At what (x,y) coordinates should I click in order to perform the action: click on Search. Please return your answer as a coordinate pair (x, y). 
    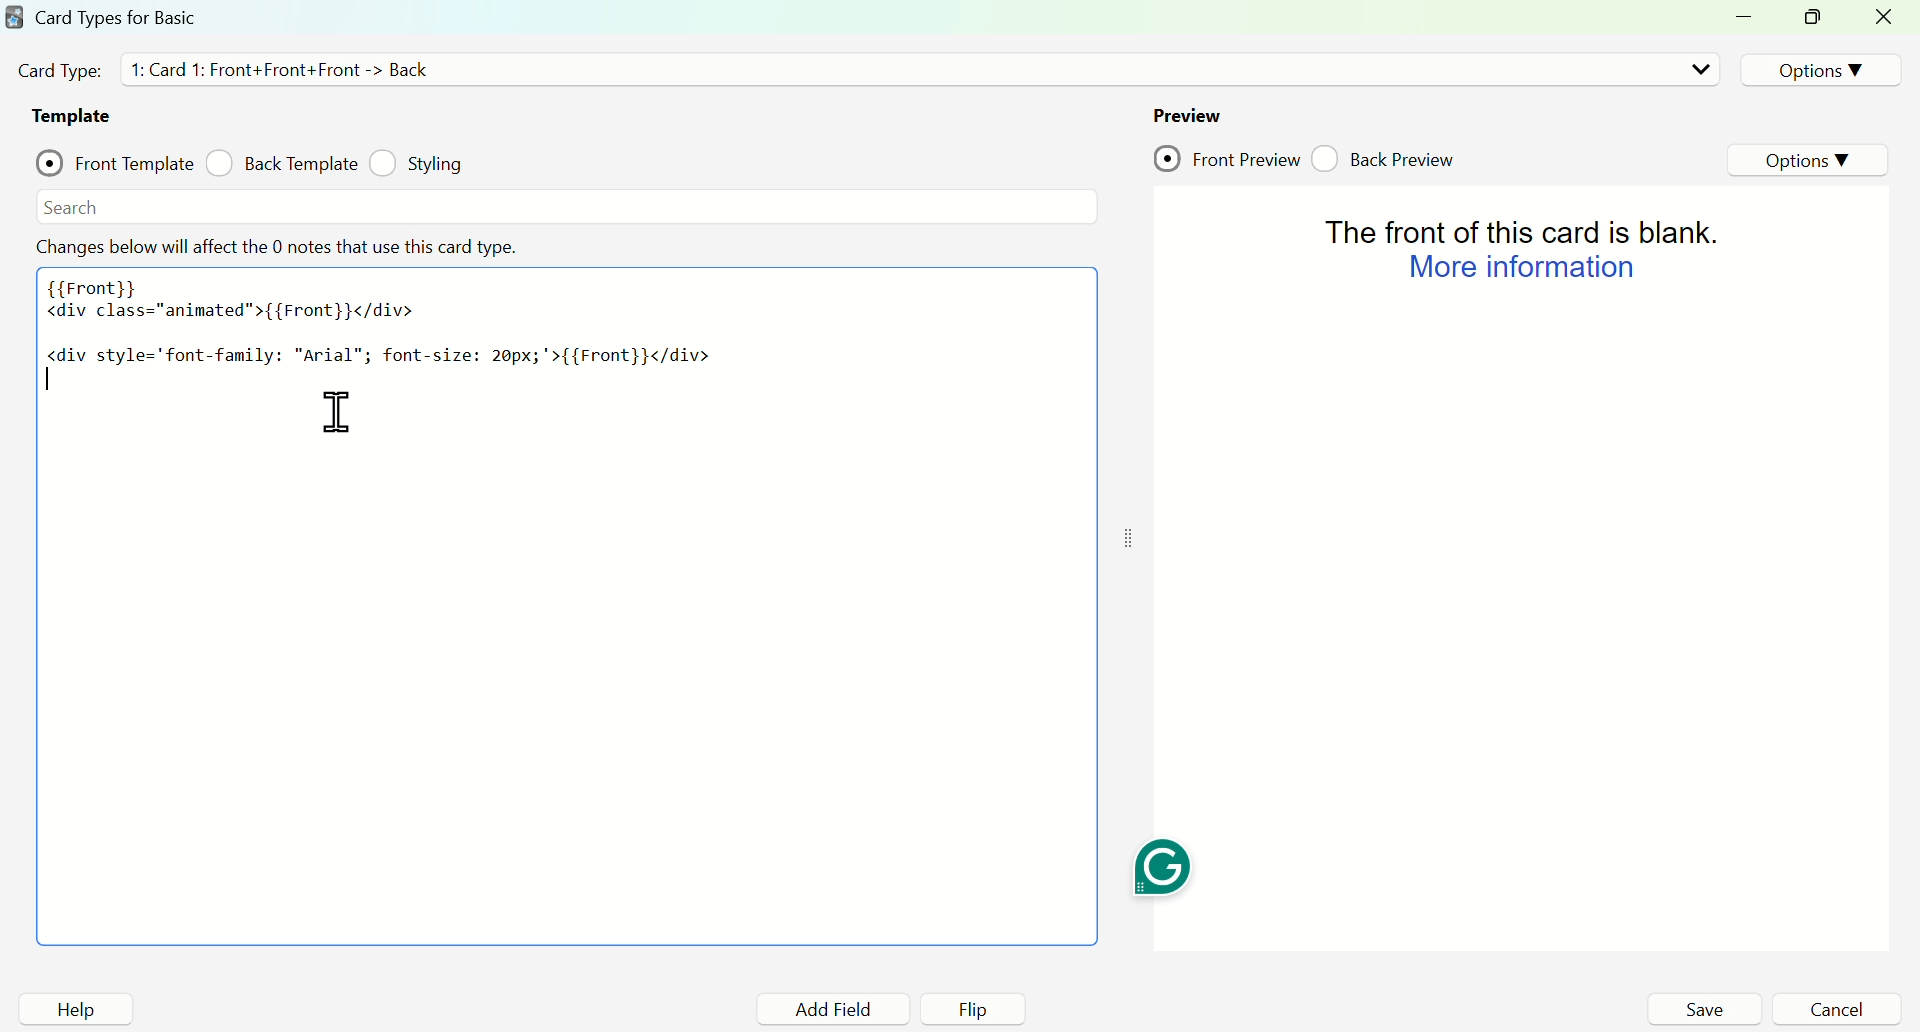
    Looking at the image, I should click on (72, 207).